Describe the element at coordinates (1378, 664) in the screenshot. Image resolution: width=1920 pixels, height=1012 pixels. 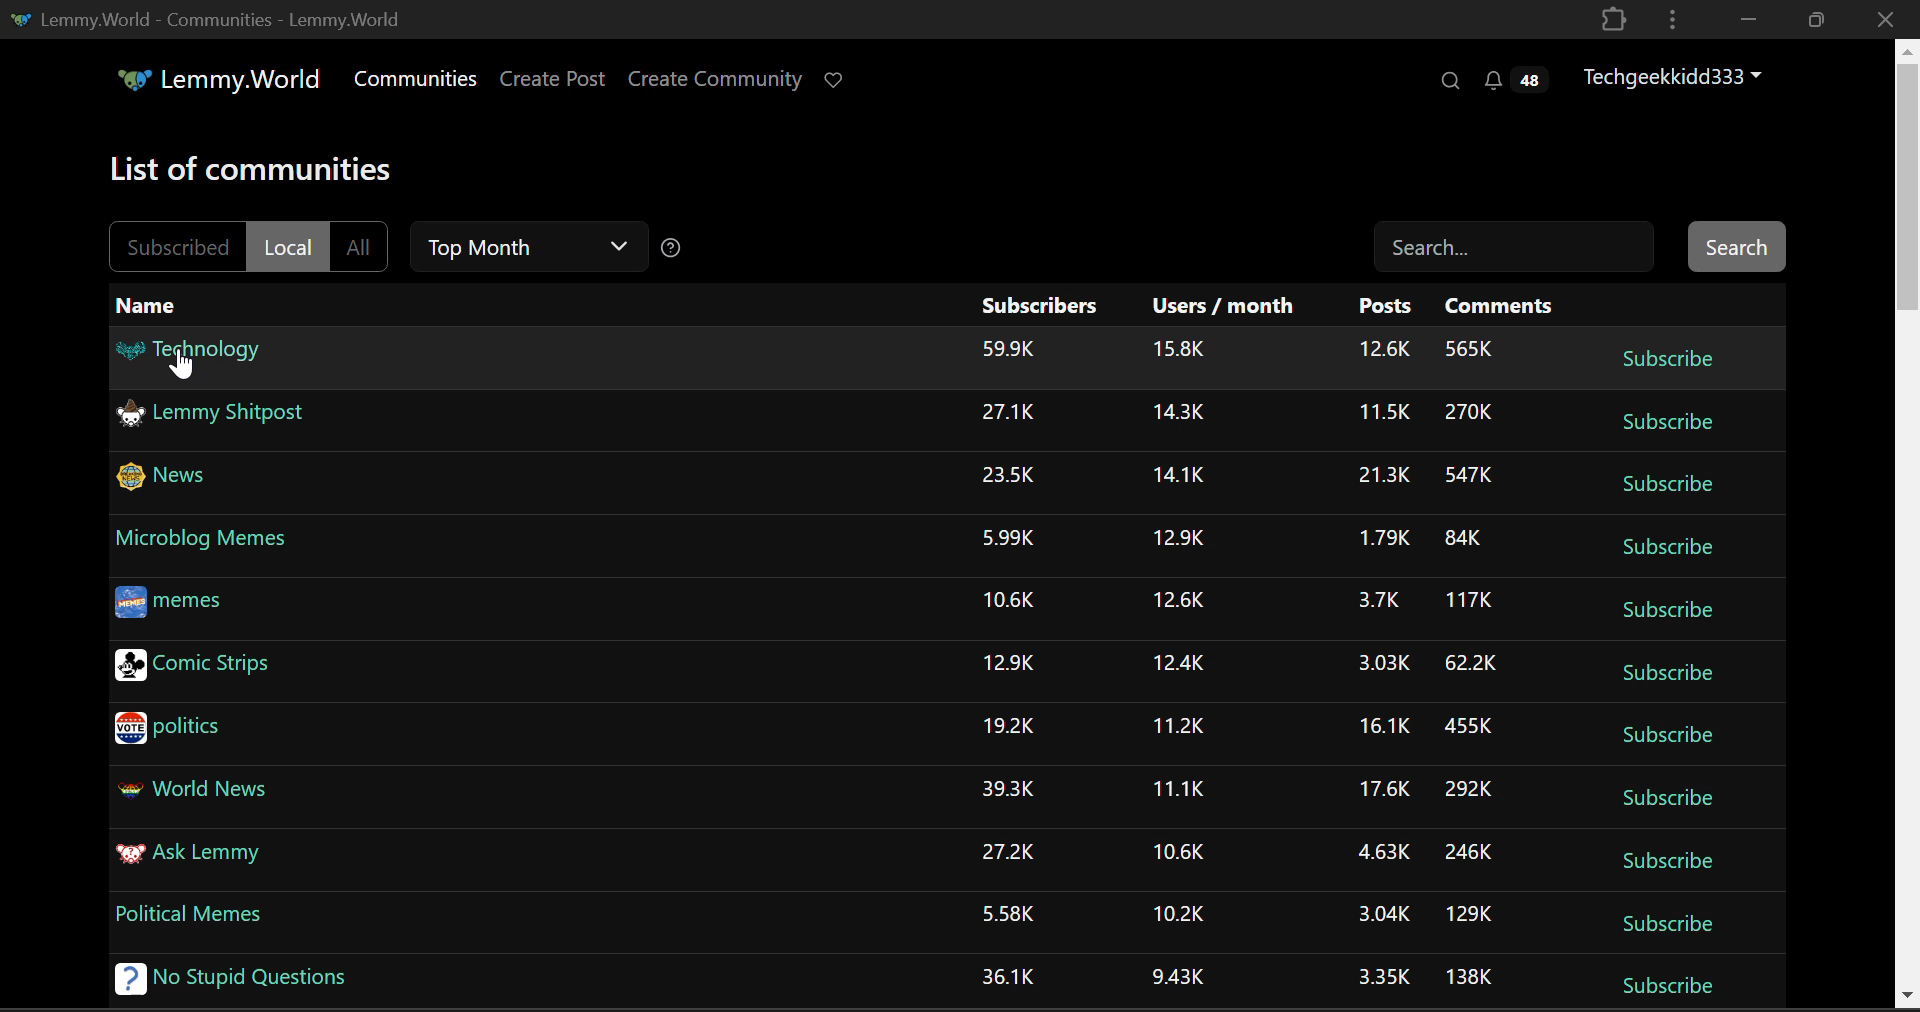
I see `Amount` at that location.